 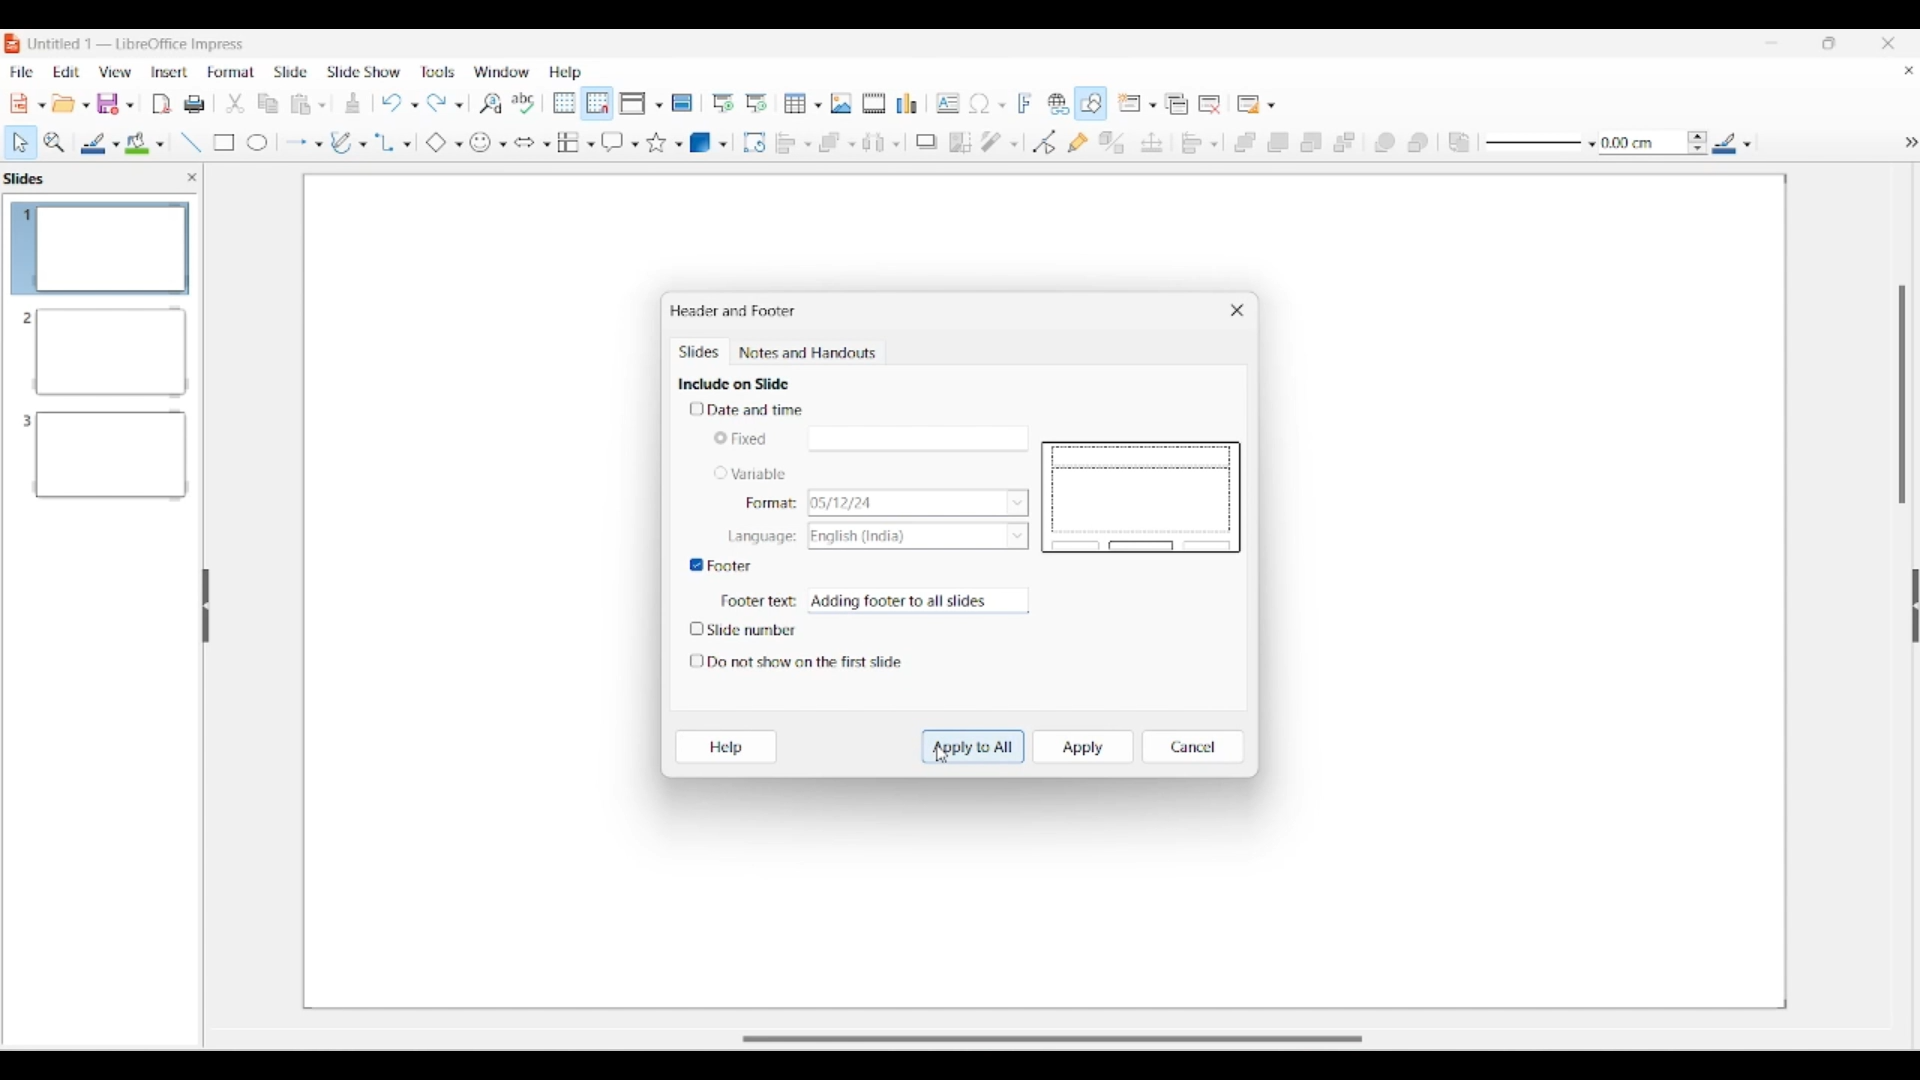 I want to click on Behind object, so click(x=1418, y=142).